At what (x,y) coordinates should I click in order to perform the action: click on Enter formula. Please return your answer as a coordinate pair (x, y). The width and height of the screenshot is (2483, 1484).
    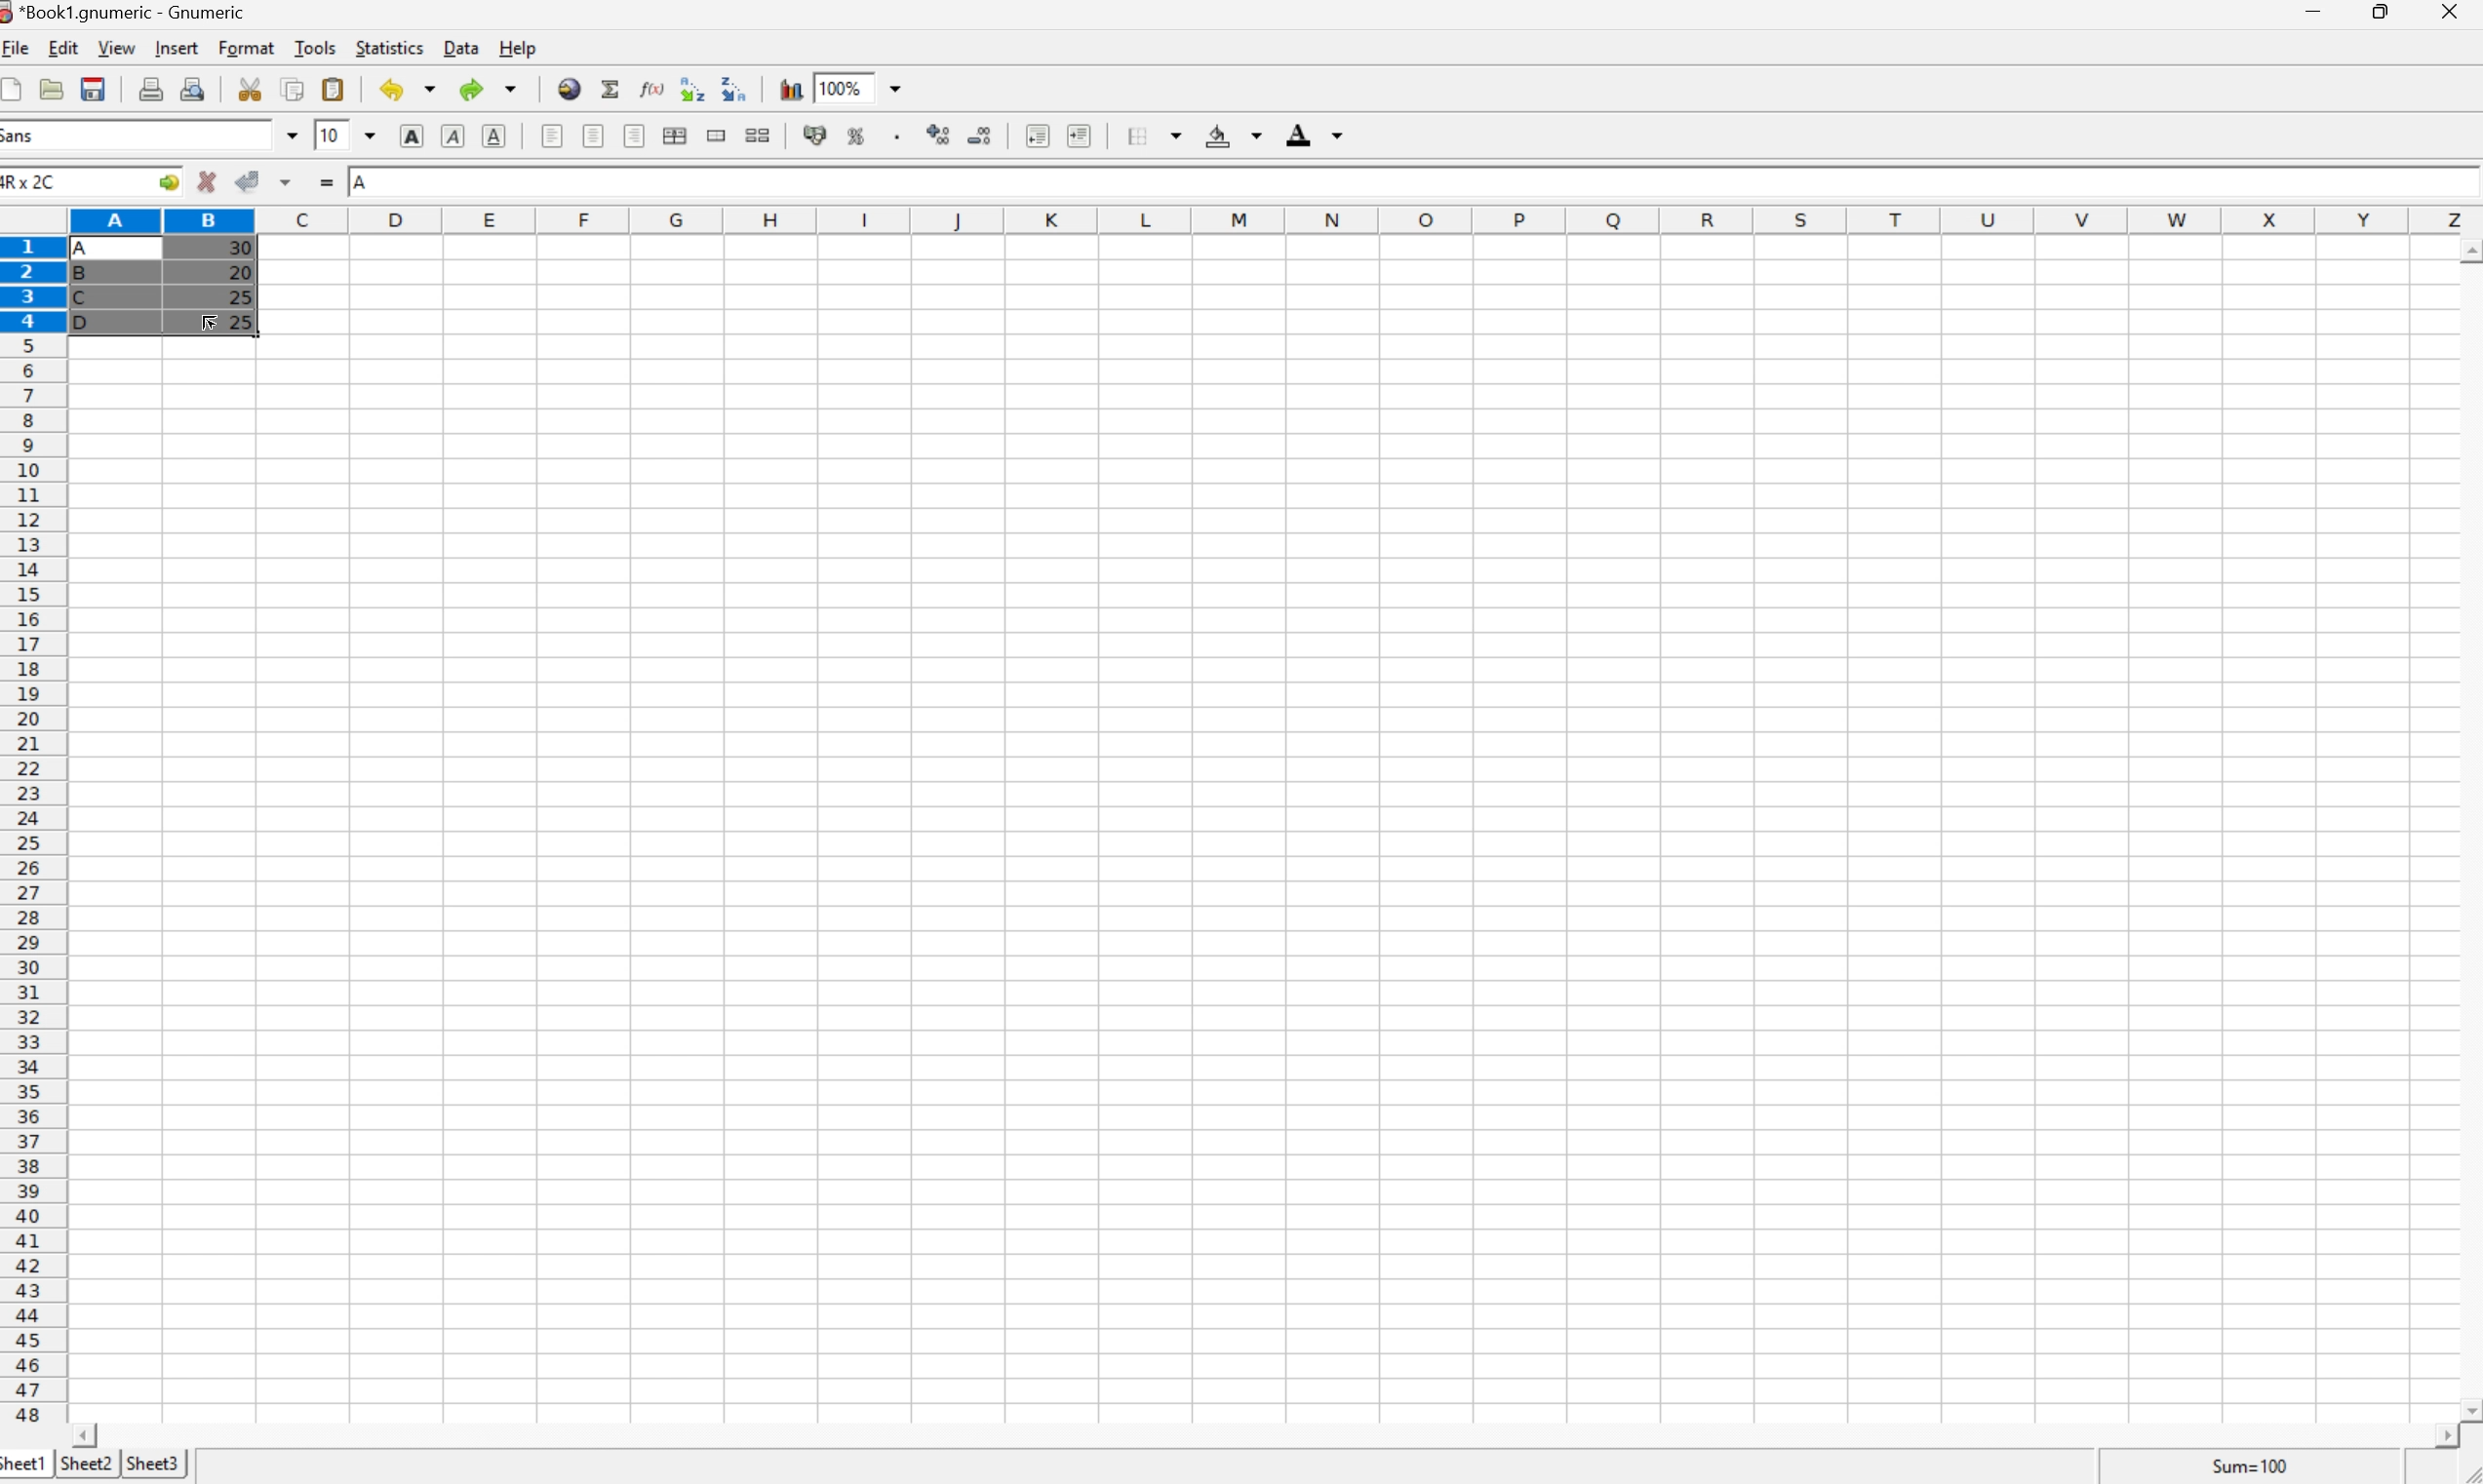
    Looking at the image, I should click on (326, 180).